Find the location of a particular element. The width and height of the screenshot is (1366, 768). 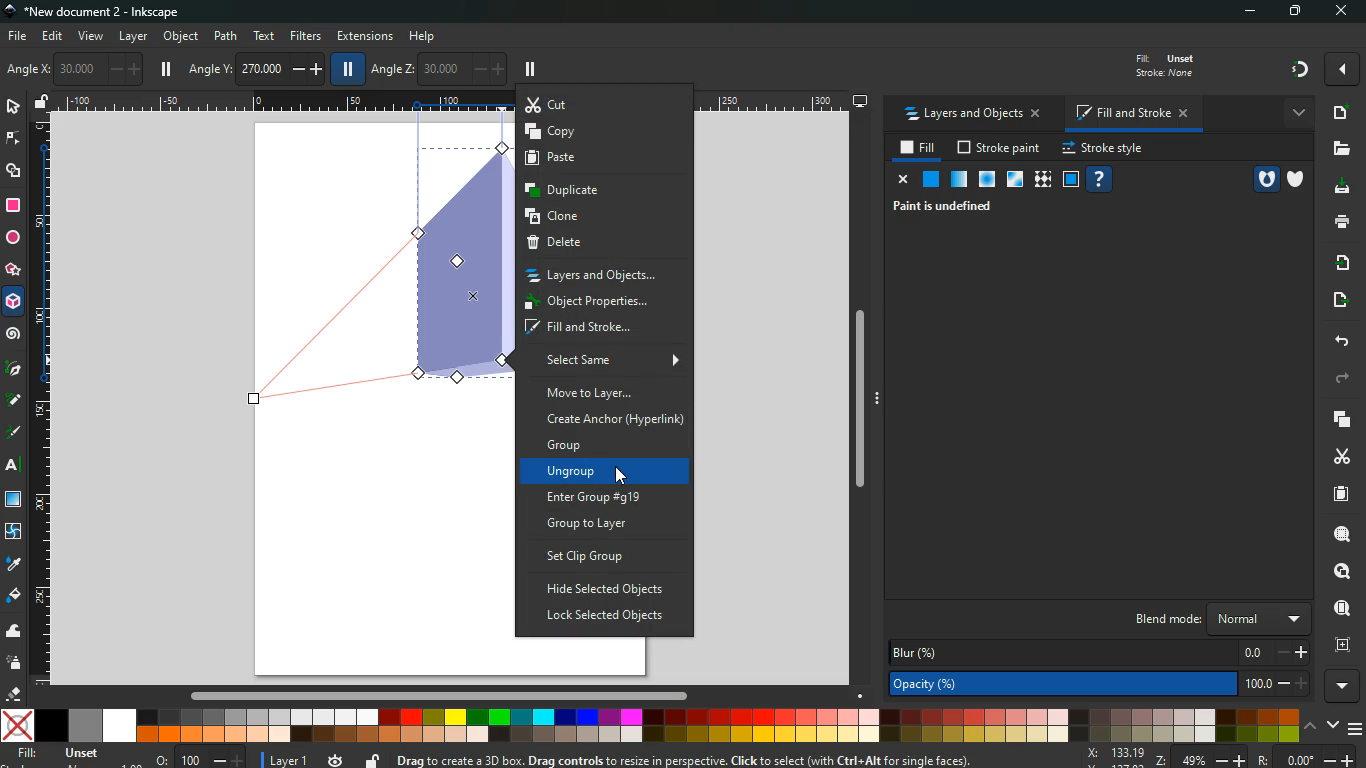

file is located at coordinates (16, 37).